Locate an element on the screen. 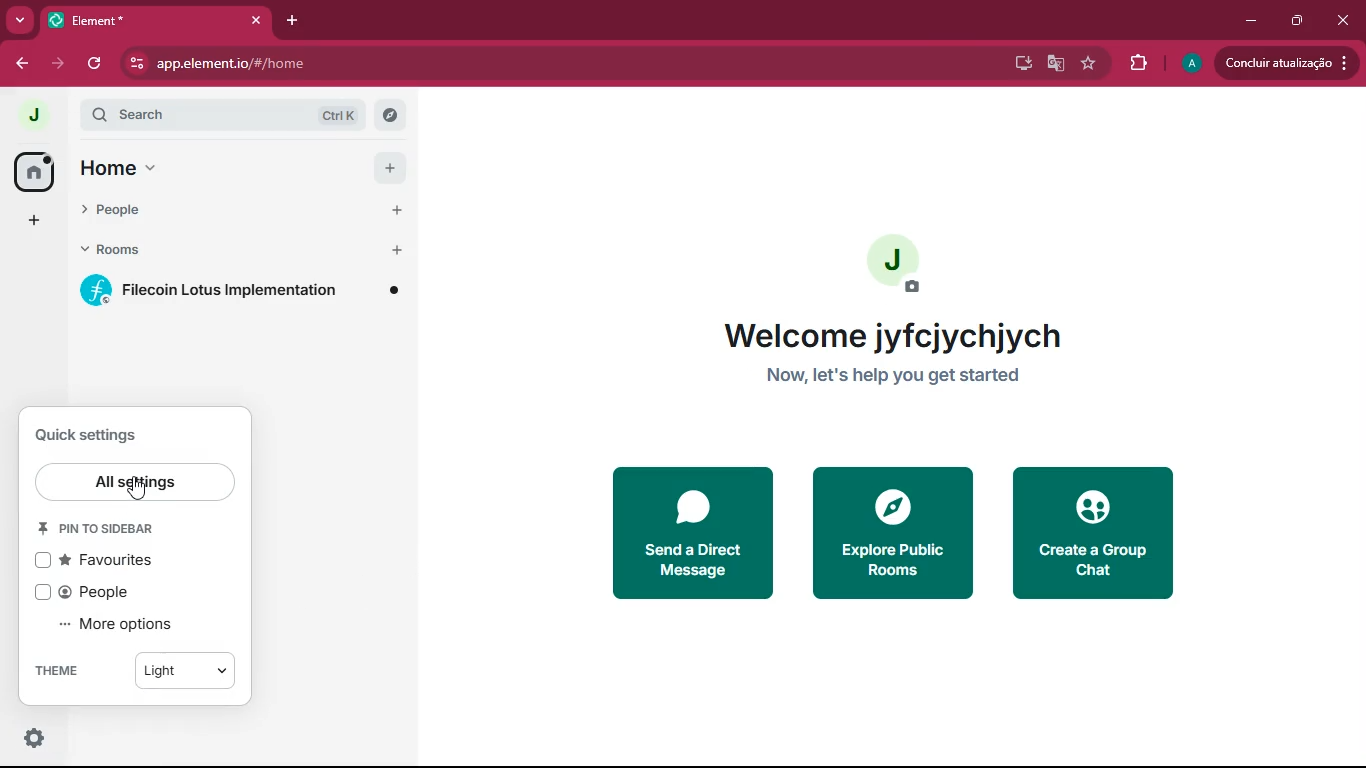  add tab is located at coordinates (293, 20).